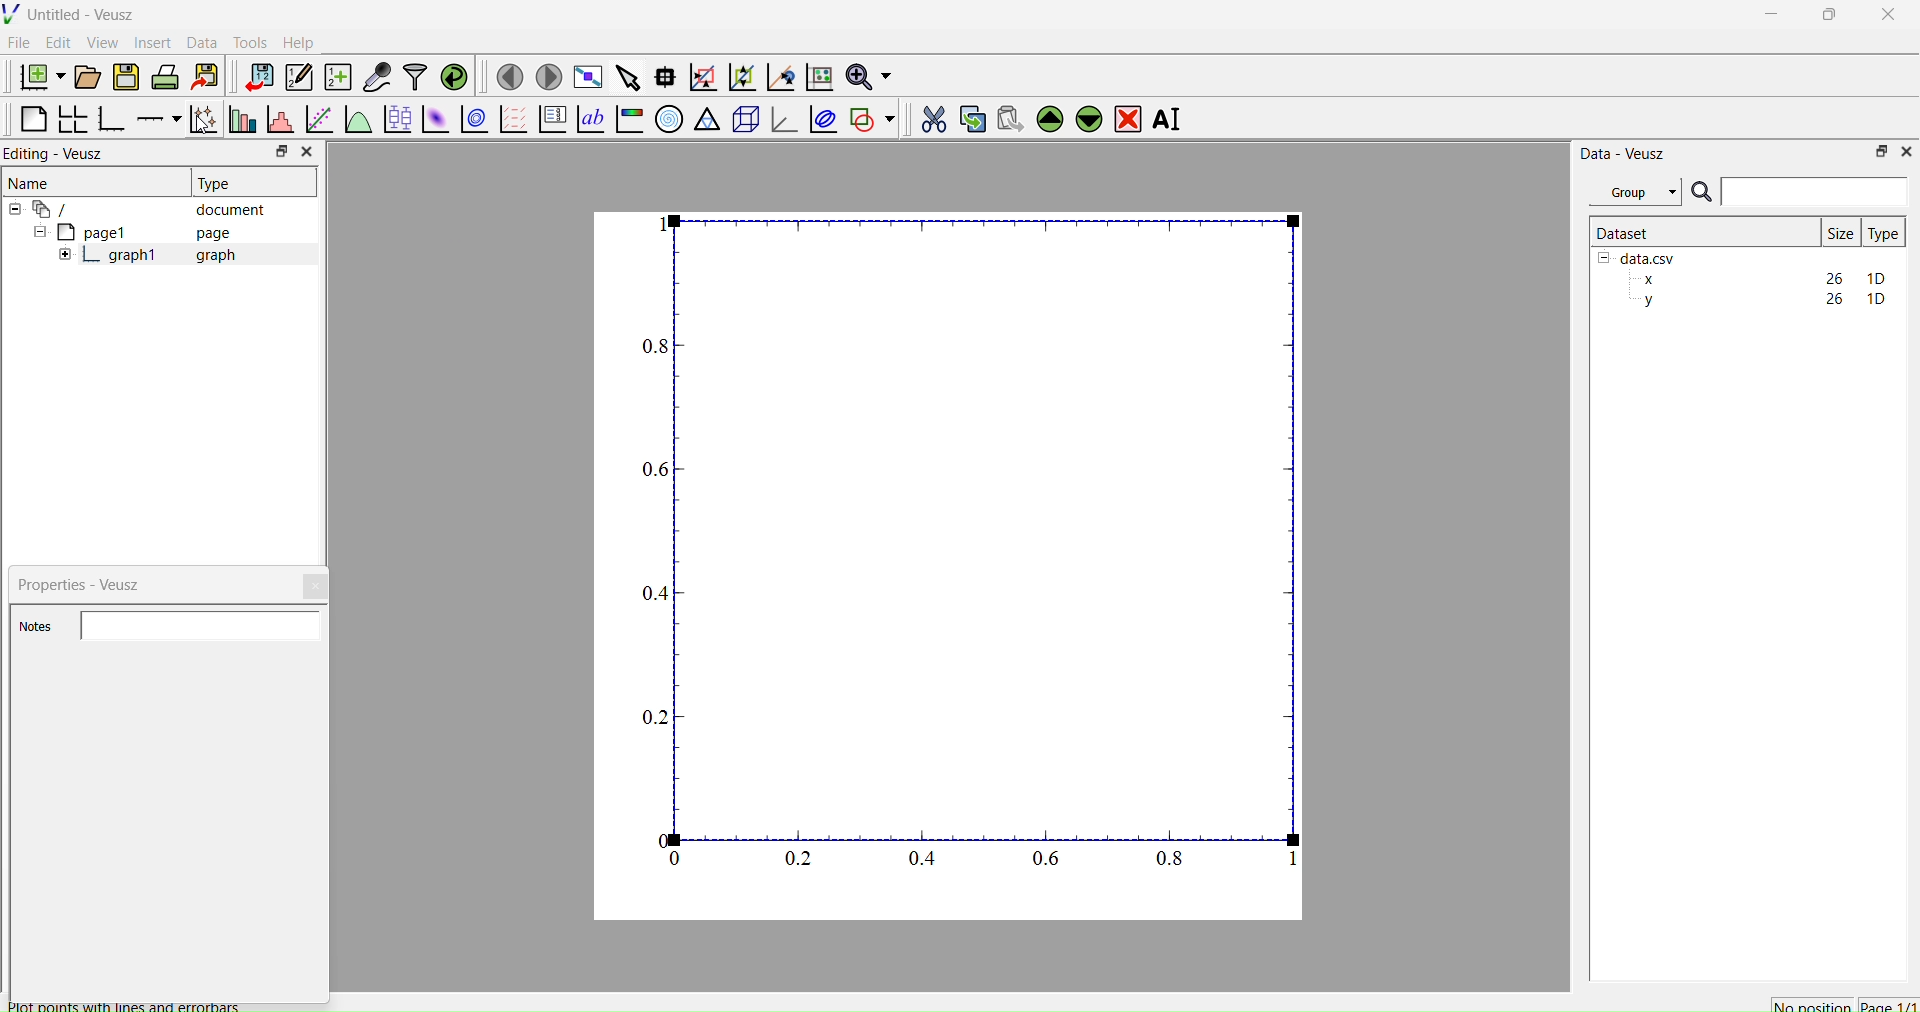 This screenshot has height=1012, width=1920. Describe the element at coordinates (276, 122) in the screenshot. I see `Histogram of a dataset` at that location.